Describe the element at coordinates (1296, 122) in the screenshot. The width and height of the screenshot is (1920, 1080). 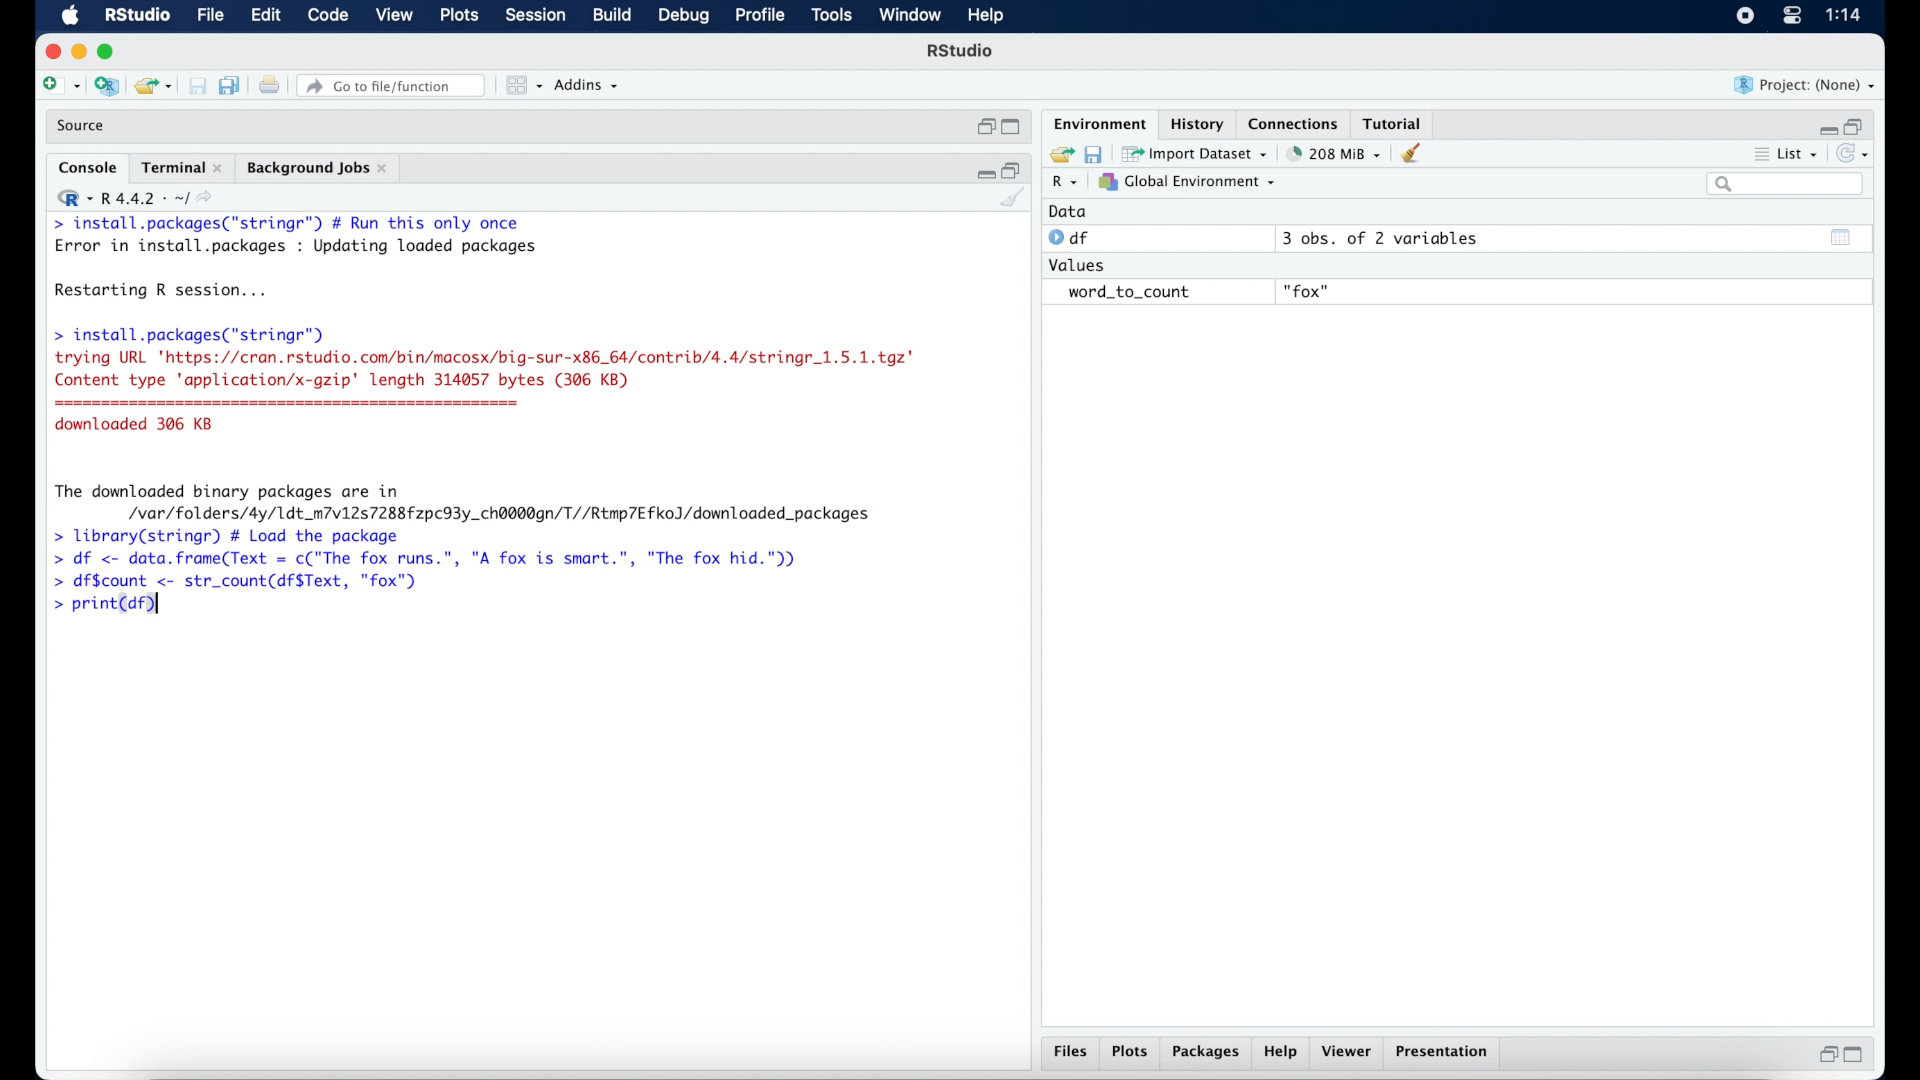
I see `connections` at that location.